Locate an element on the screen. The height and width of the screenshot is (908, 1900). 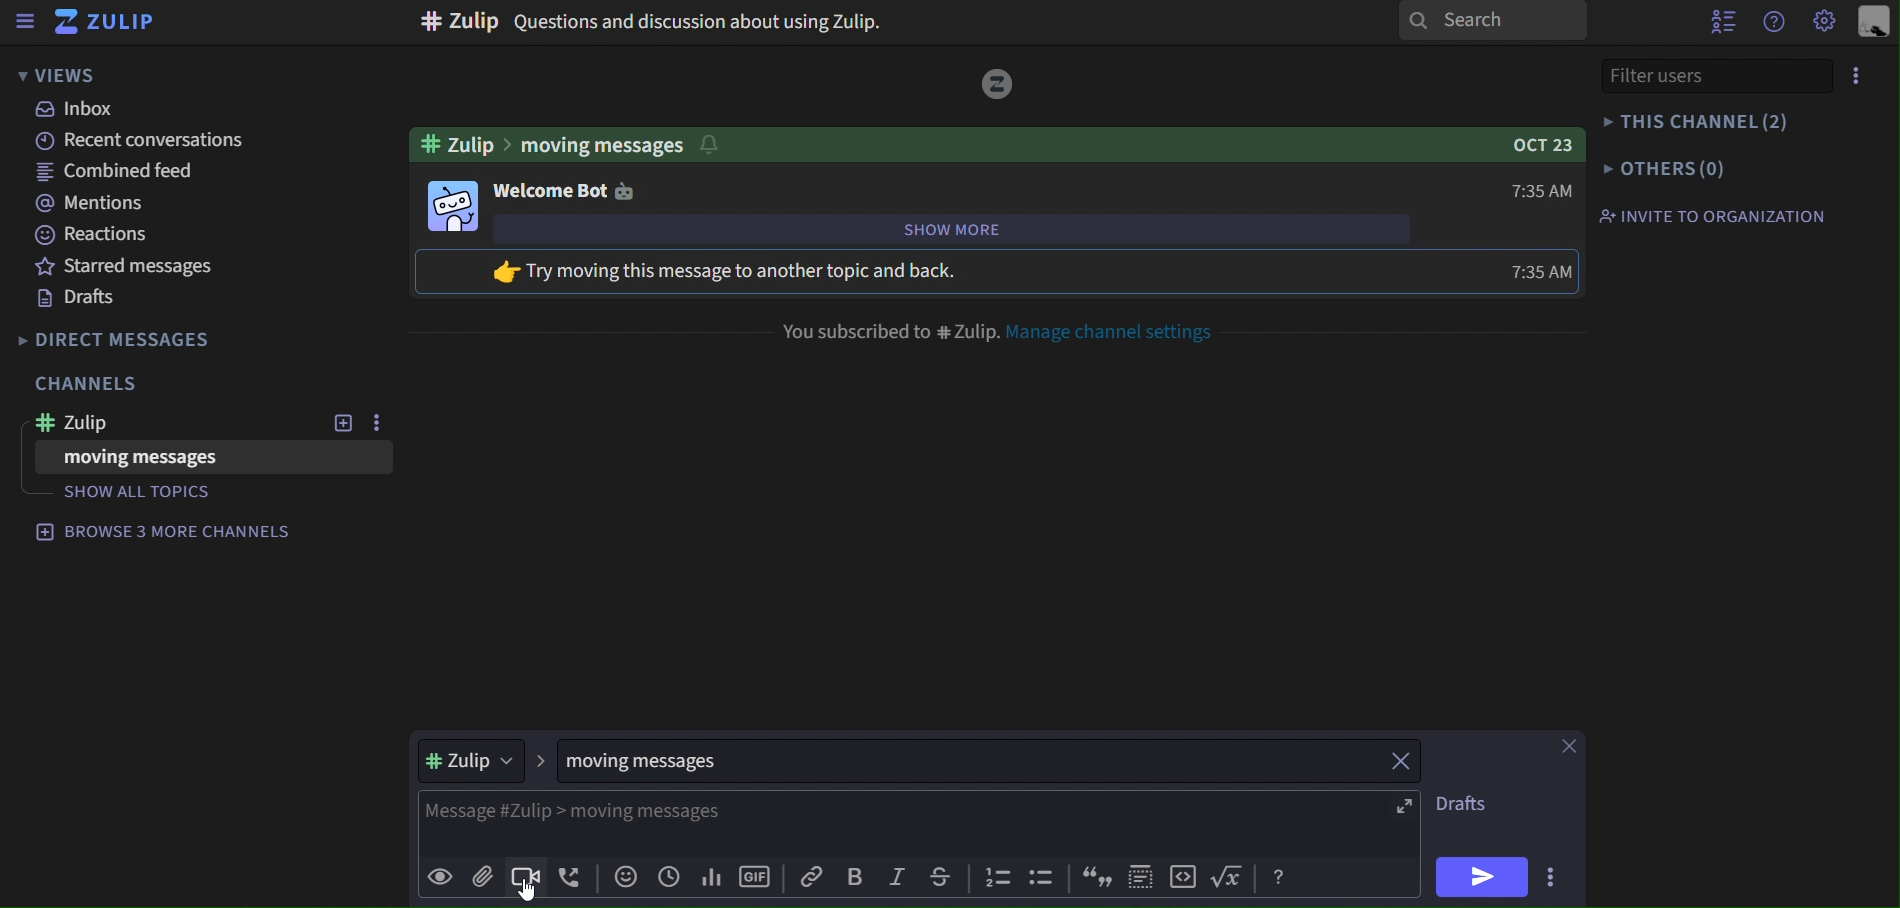
add global time is located at coordinates (667, 880).